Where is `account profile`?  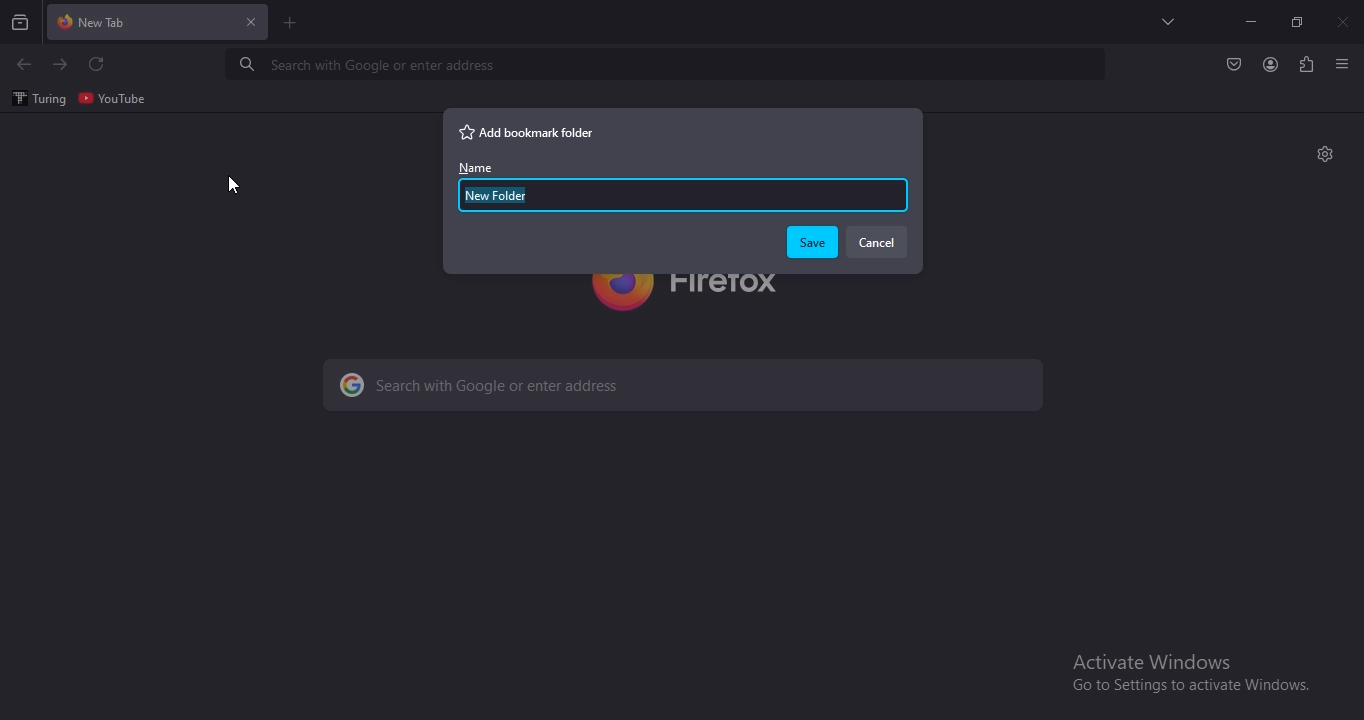 account profile is located at coordinates (1269, 66).